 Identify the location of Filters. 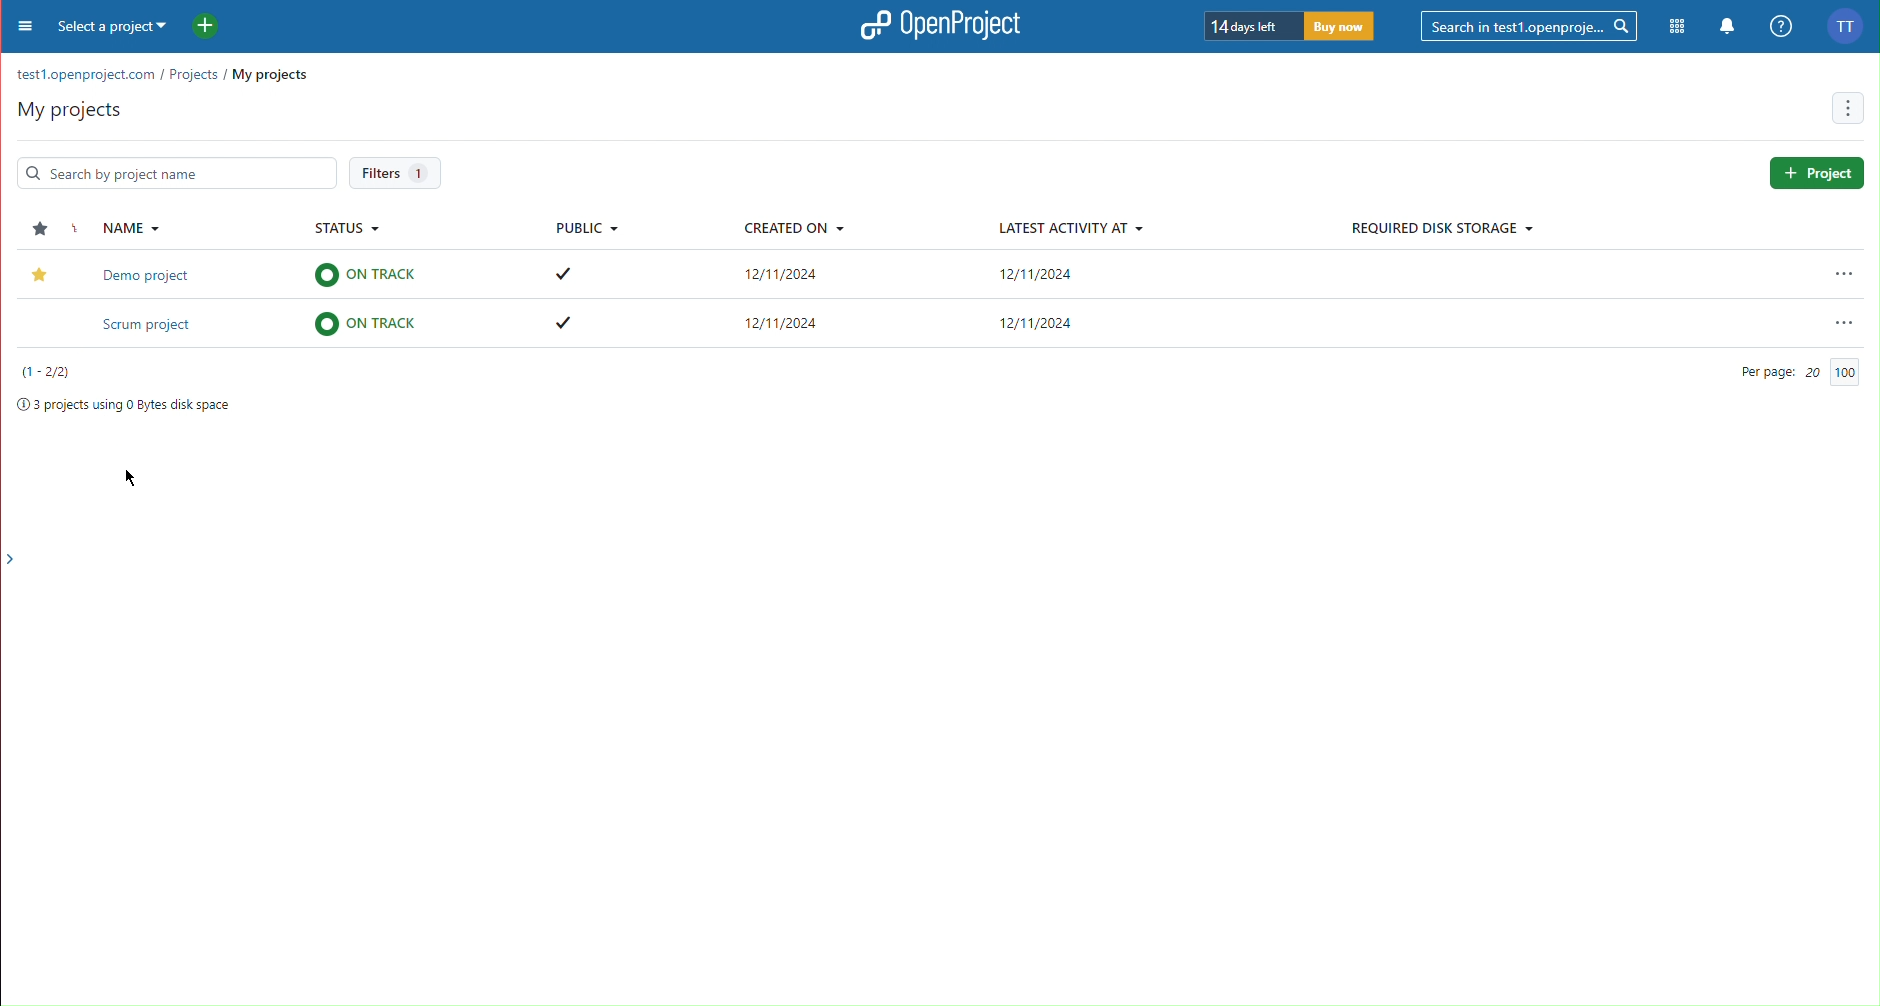
(396, 173).